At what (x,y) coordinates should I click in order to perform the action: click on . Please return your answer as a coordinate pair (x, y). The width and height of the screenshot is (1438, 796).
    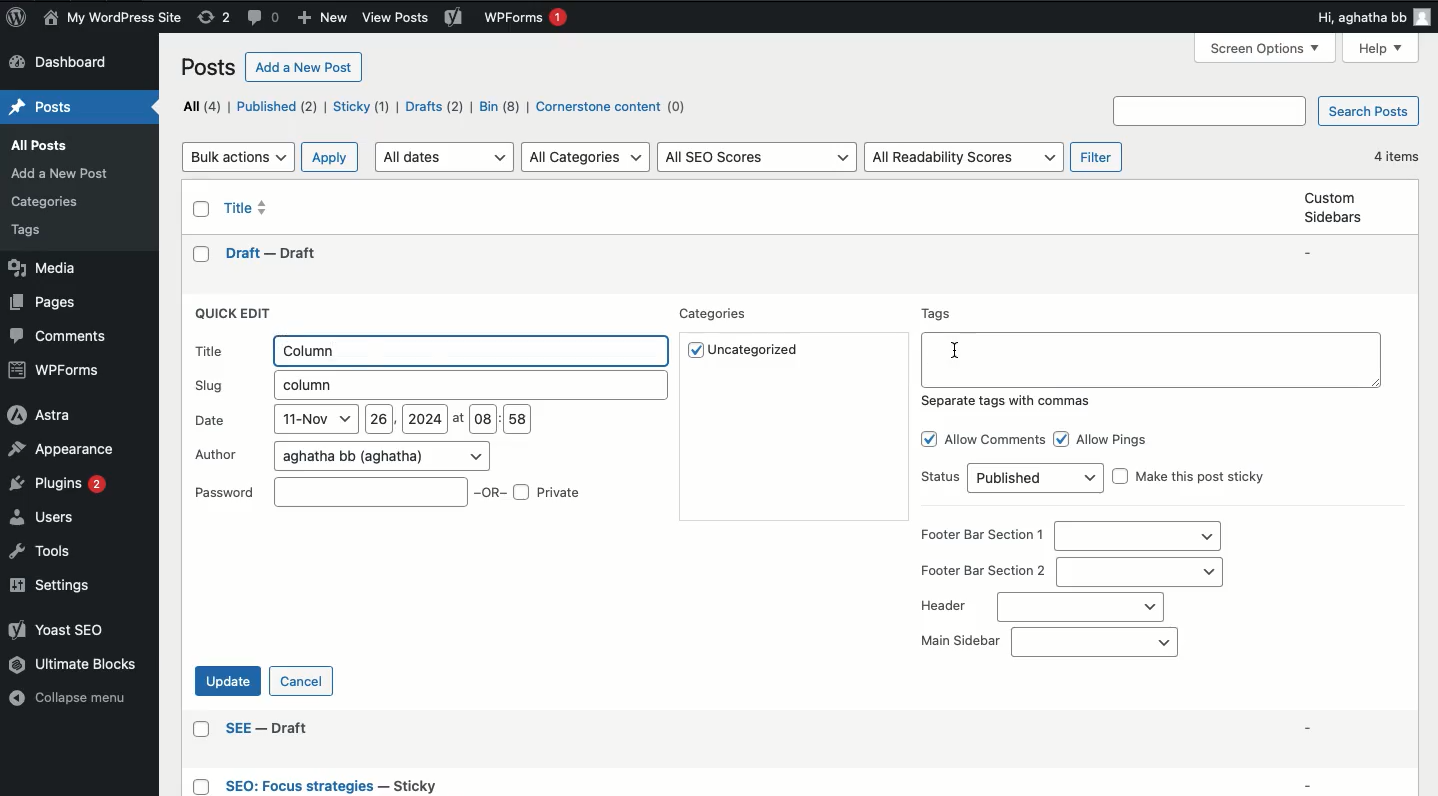
    Looking at the image, I should click on (262, 785).